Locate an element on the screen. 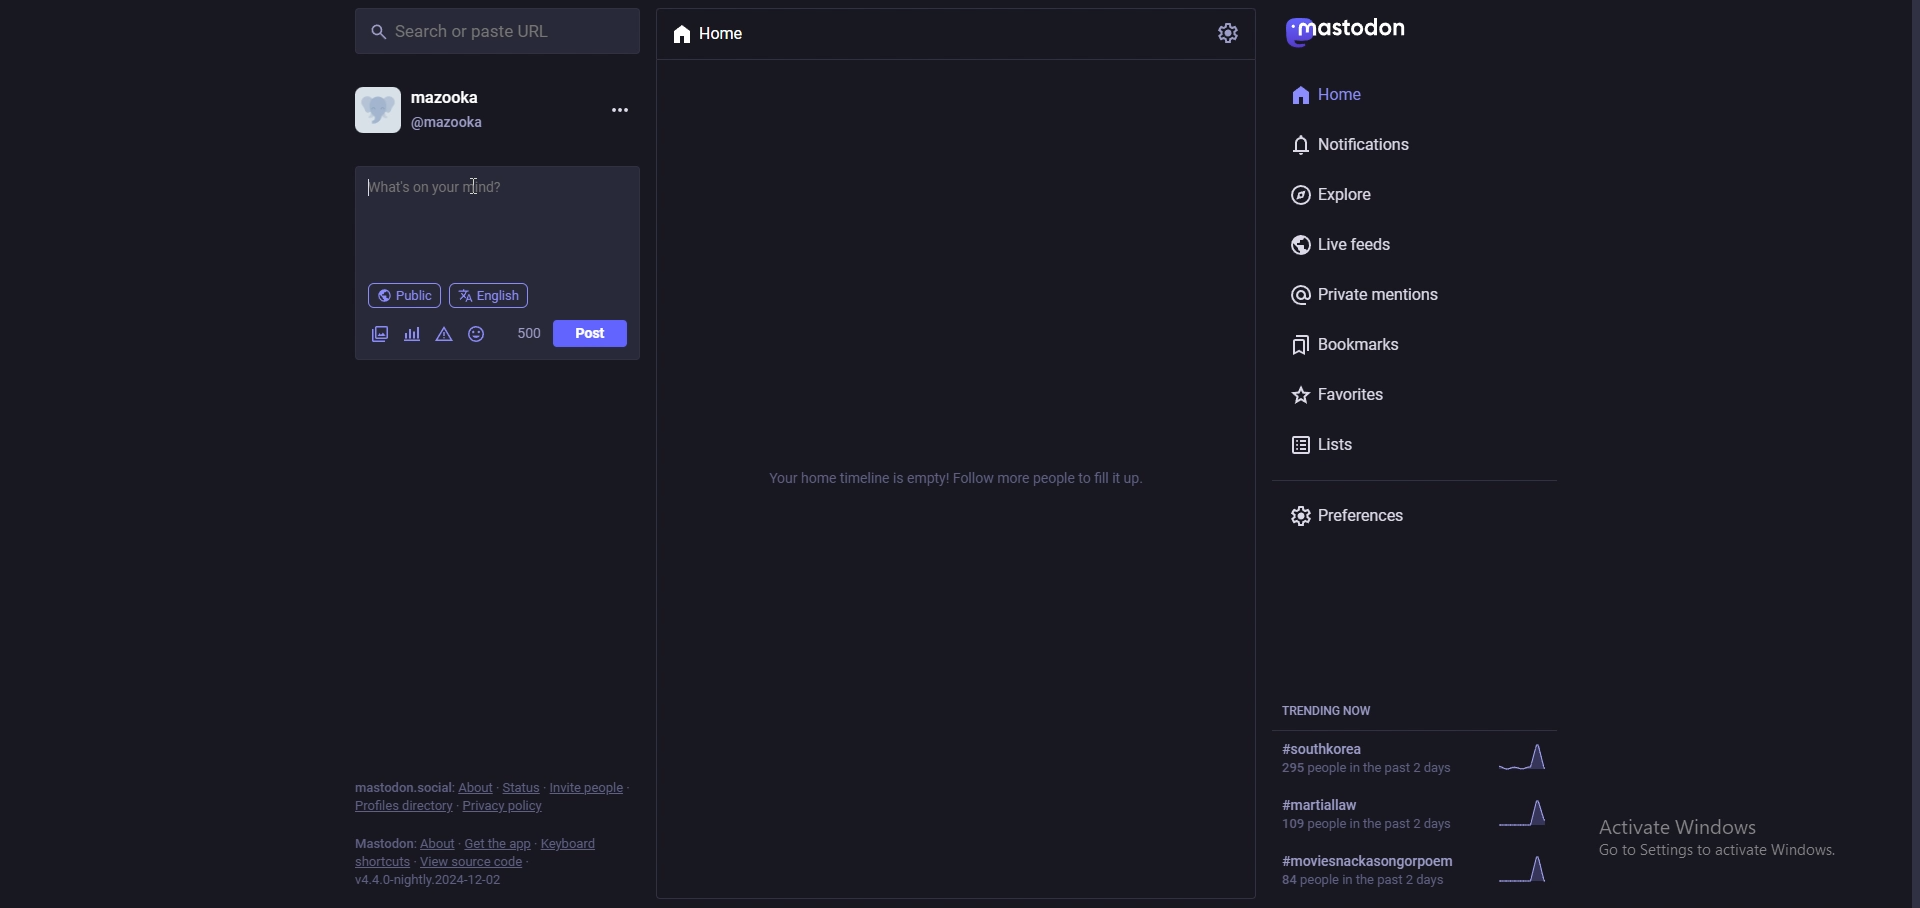 Image resolution: width=1920 pixels, height=908 pixels. home is located at coordinates (1366, 94).